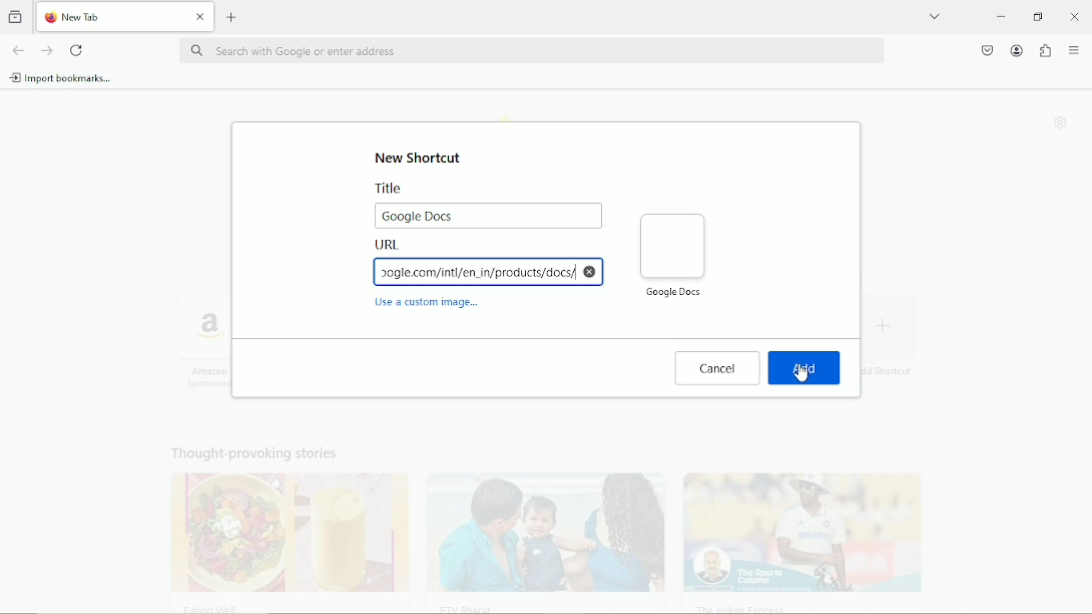 This screenshot has width=1092, height=614. I want to click on restore down, so click(1039, 16).